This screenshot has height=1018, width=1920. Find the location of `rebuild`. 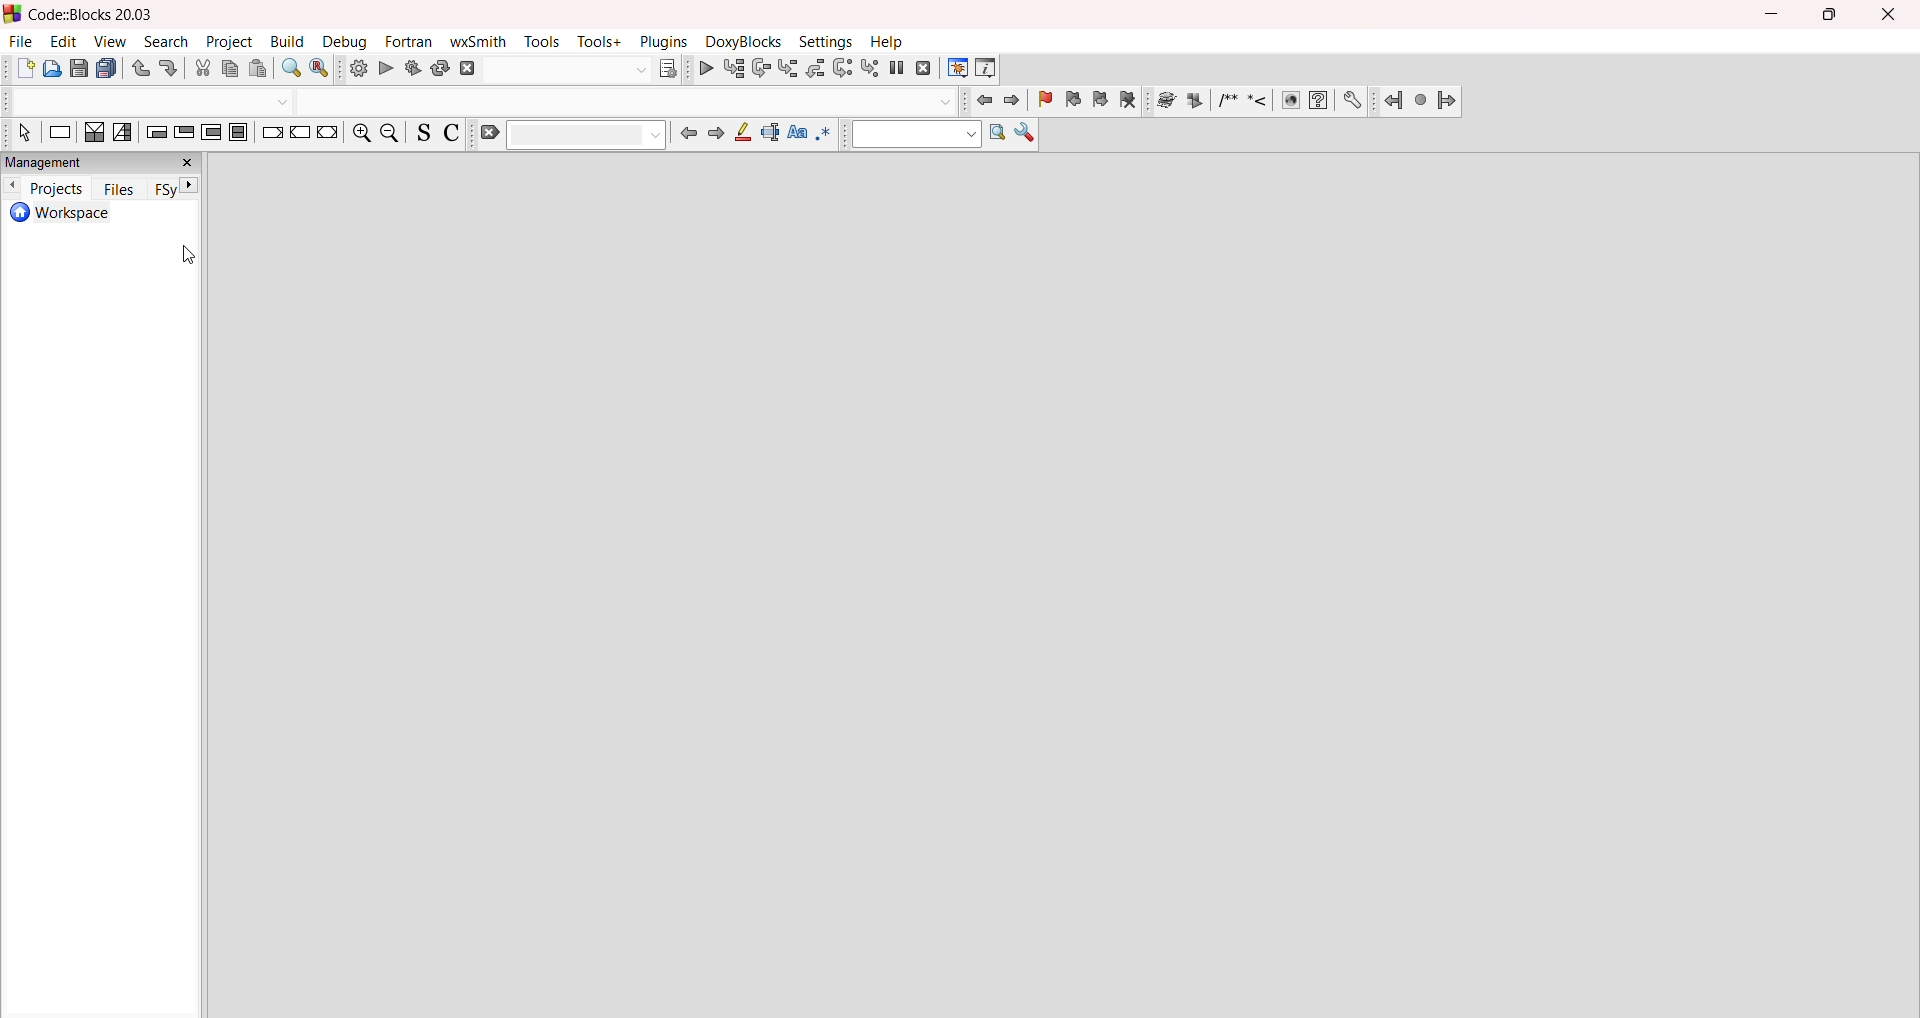

rebuild is located at coordinates (439, 71).